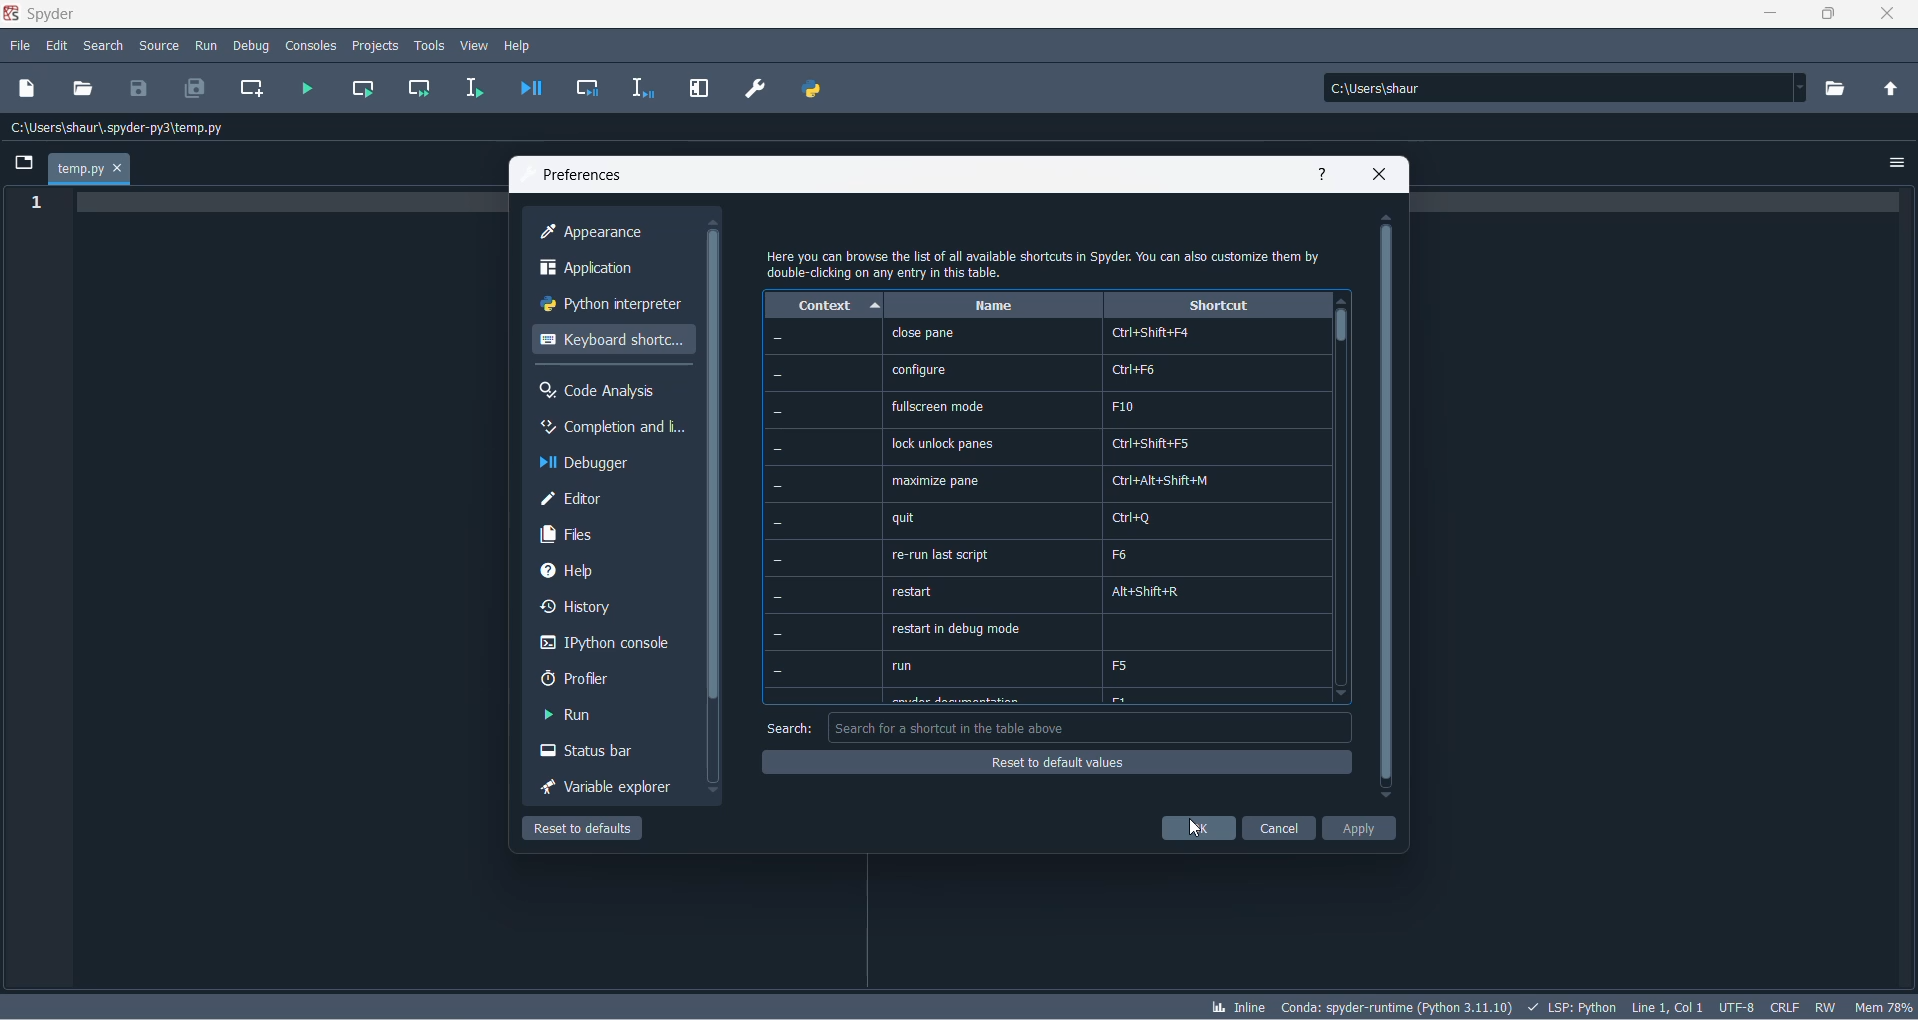 The width and height of the screenshot is (1918, 1020). Describe the element at coordinates (43, 15) in the screenshot. I see `spyder application name` at that location.